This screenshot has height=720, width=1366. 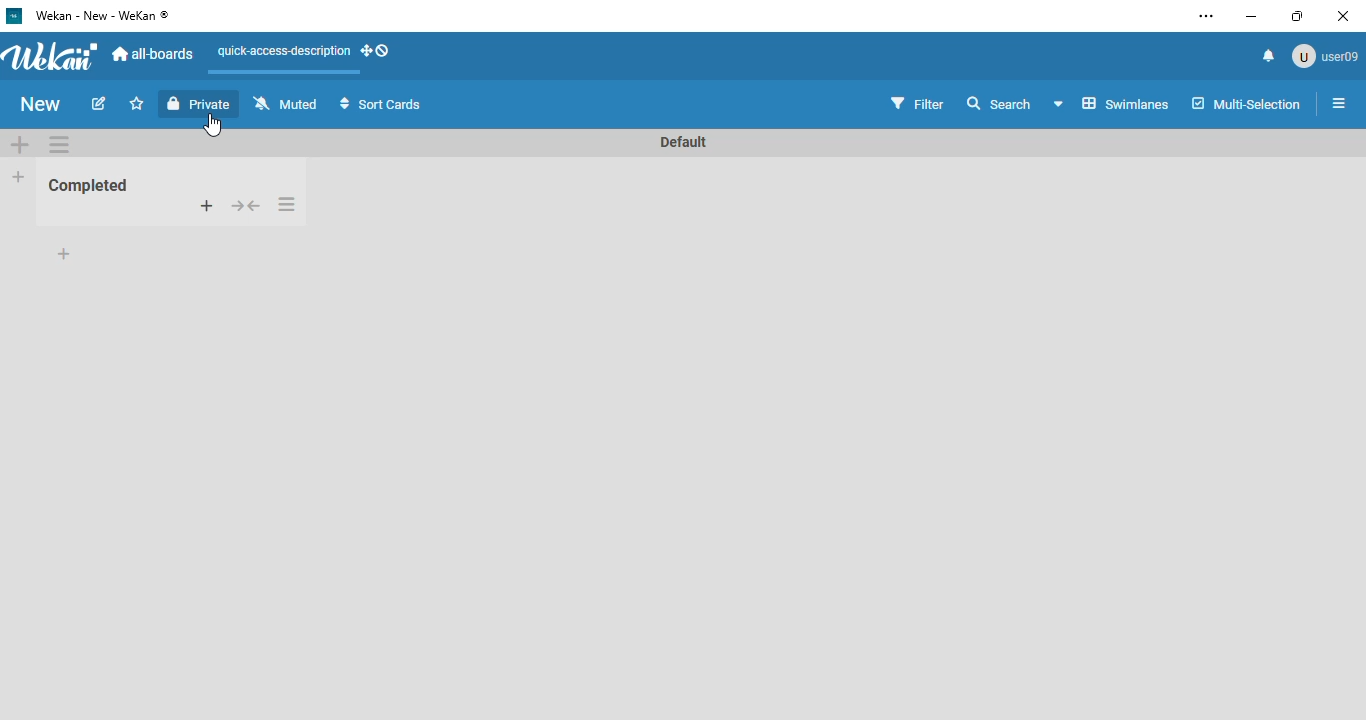 I want to click on add card to top of list, so click(x=207, y=207).